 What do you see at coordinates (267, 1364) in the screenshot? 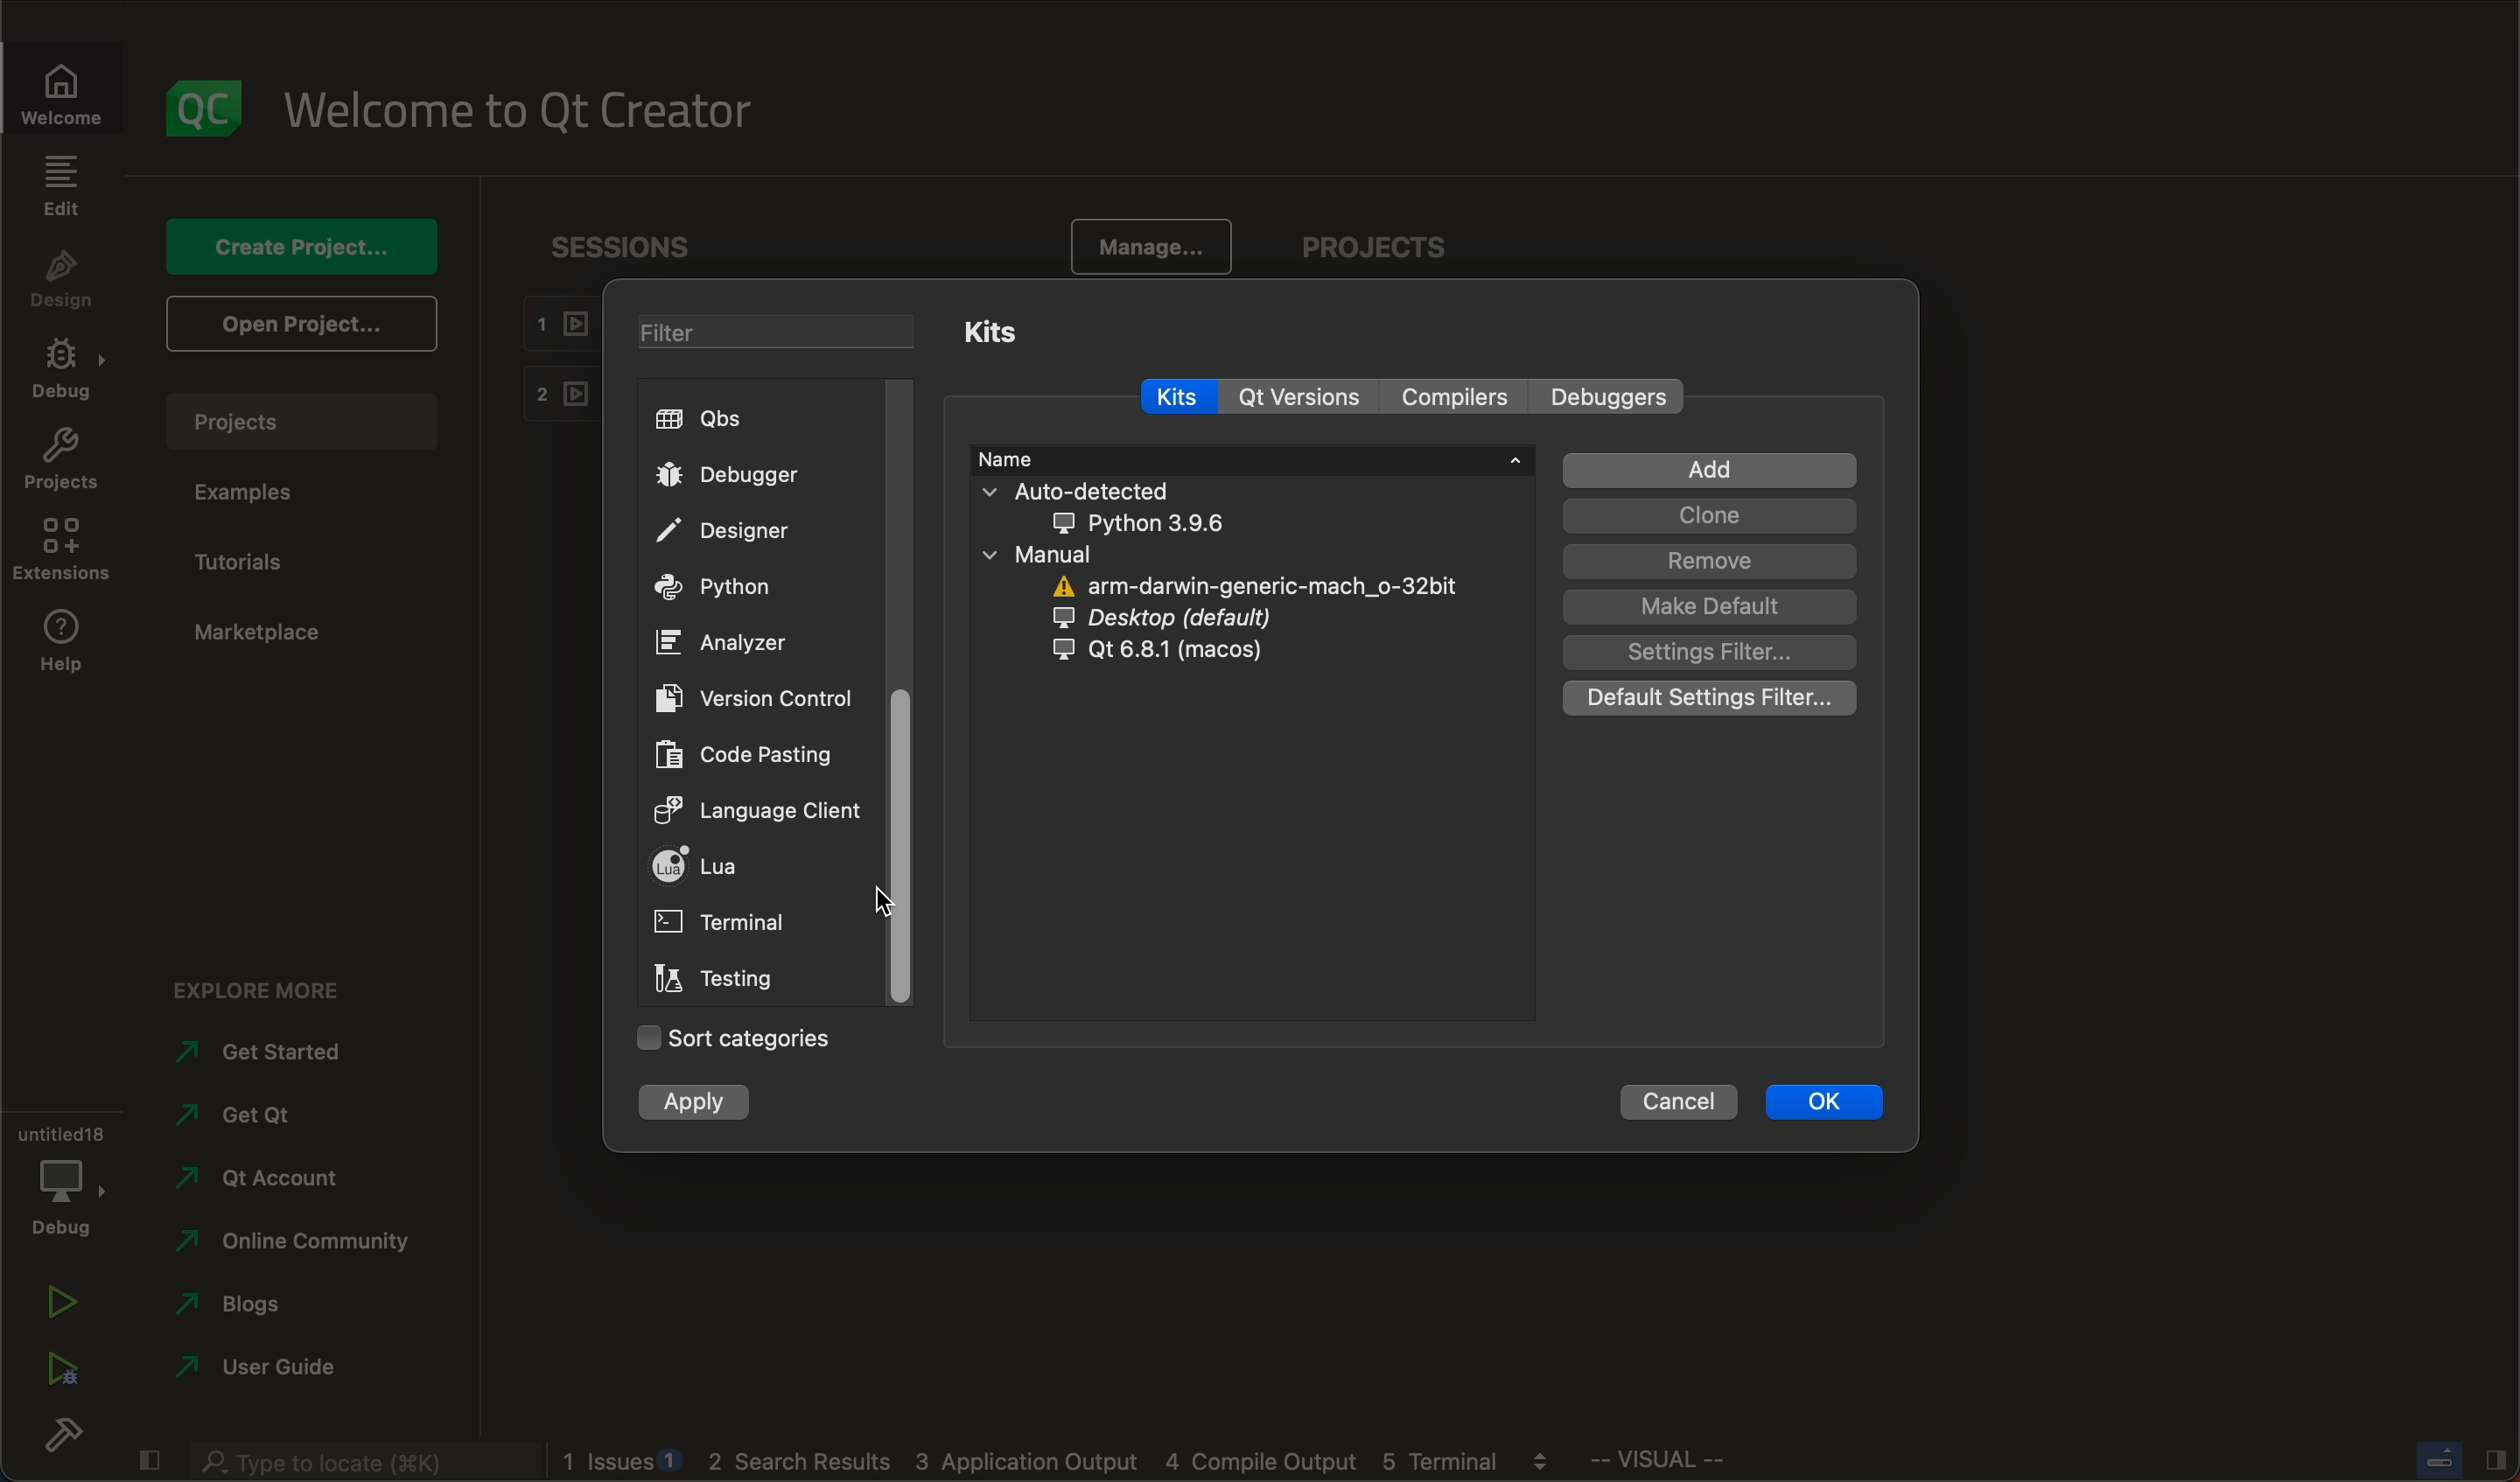
I see `guide` at bounding box center [267, 1364].